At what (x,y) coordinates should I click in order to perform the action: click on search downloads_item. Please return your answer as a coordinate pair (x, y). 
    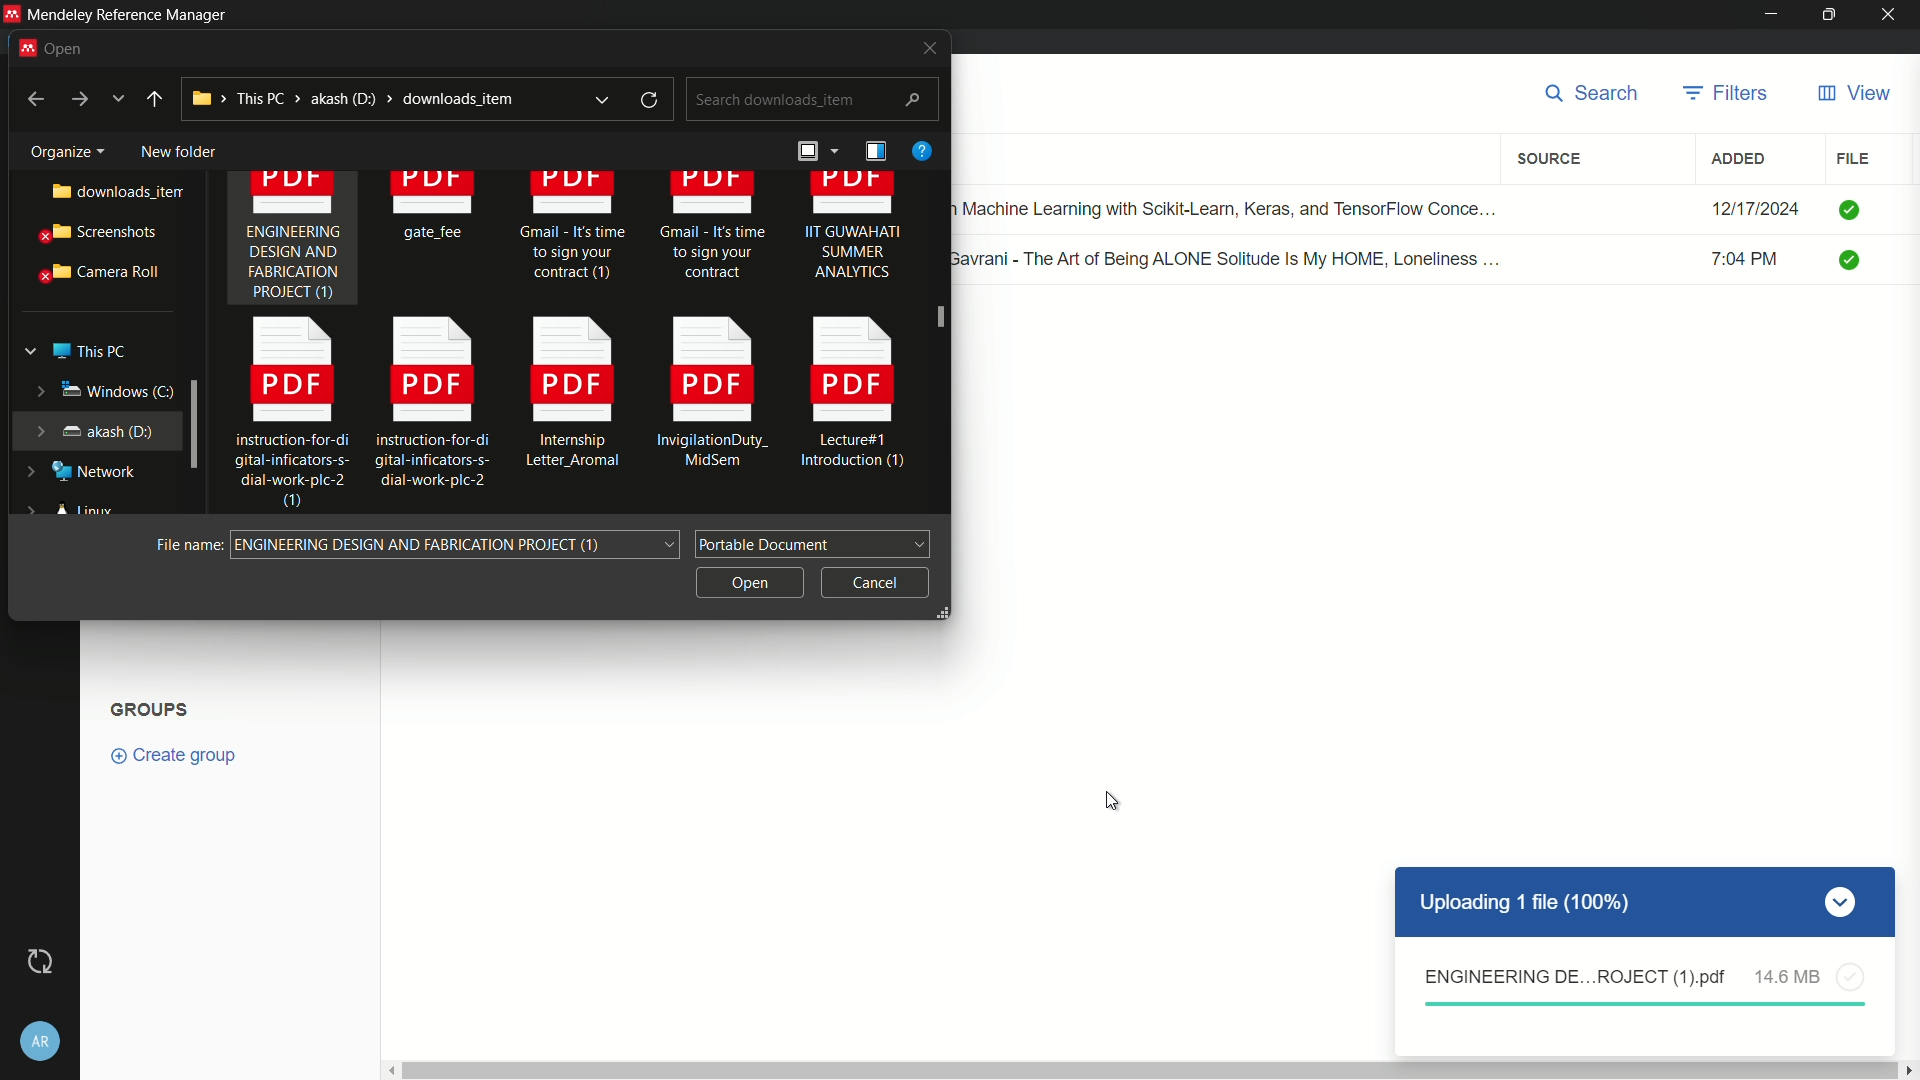
    Looking at the image, I should click on (810, 100).